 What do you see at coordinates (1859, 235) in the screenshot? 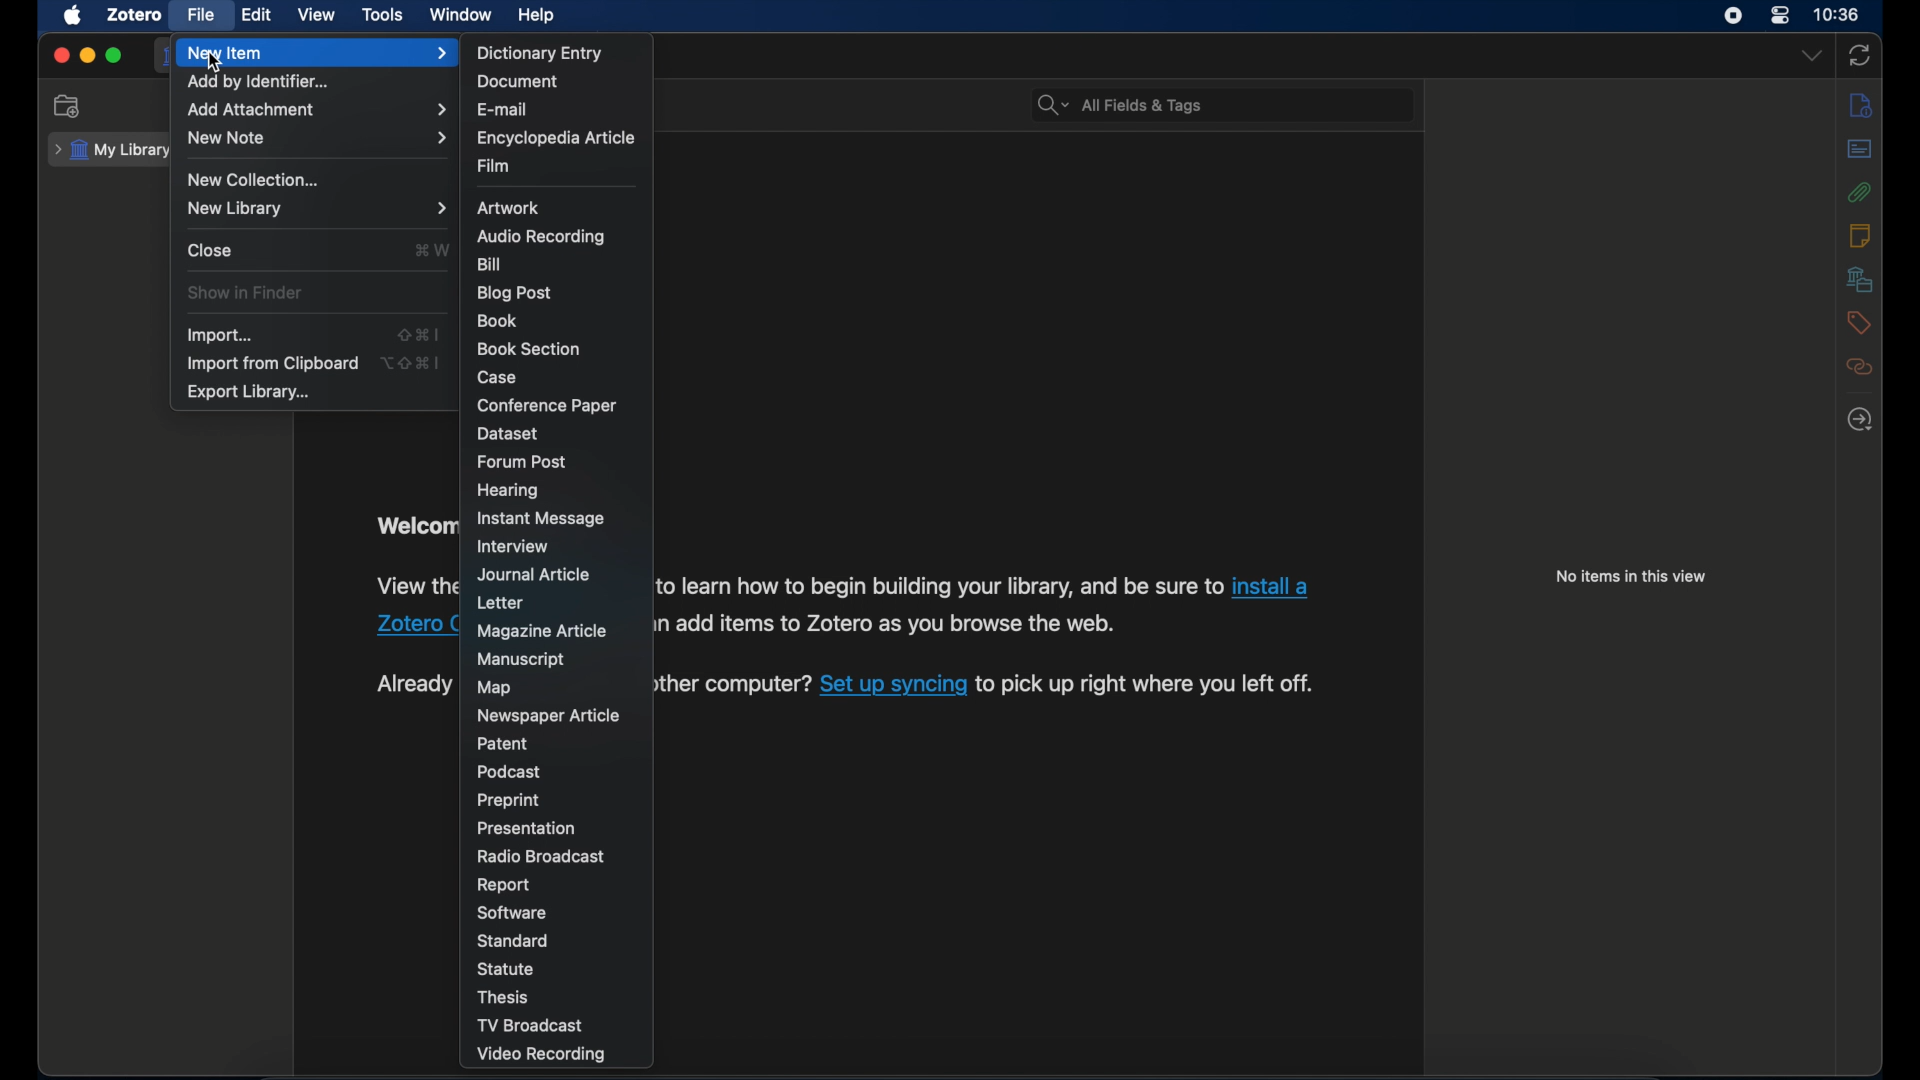
I see `notes` at bounding box center [1859, 235].